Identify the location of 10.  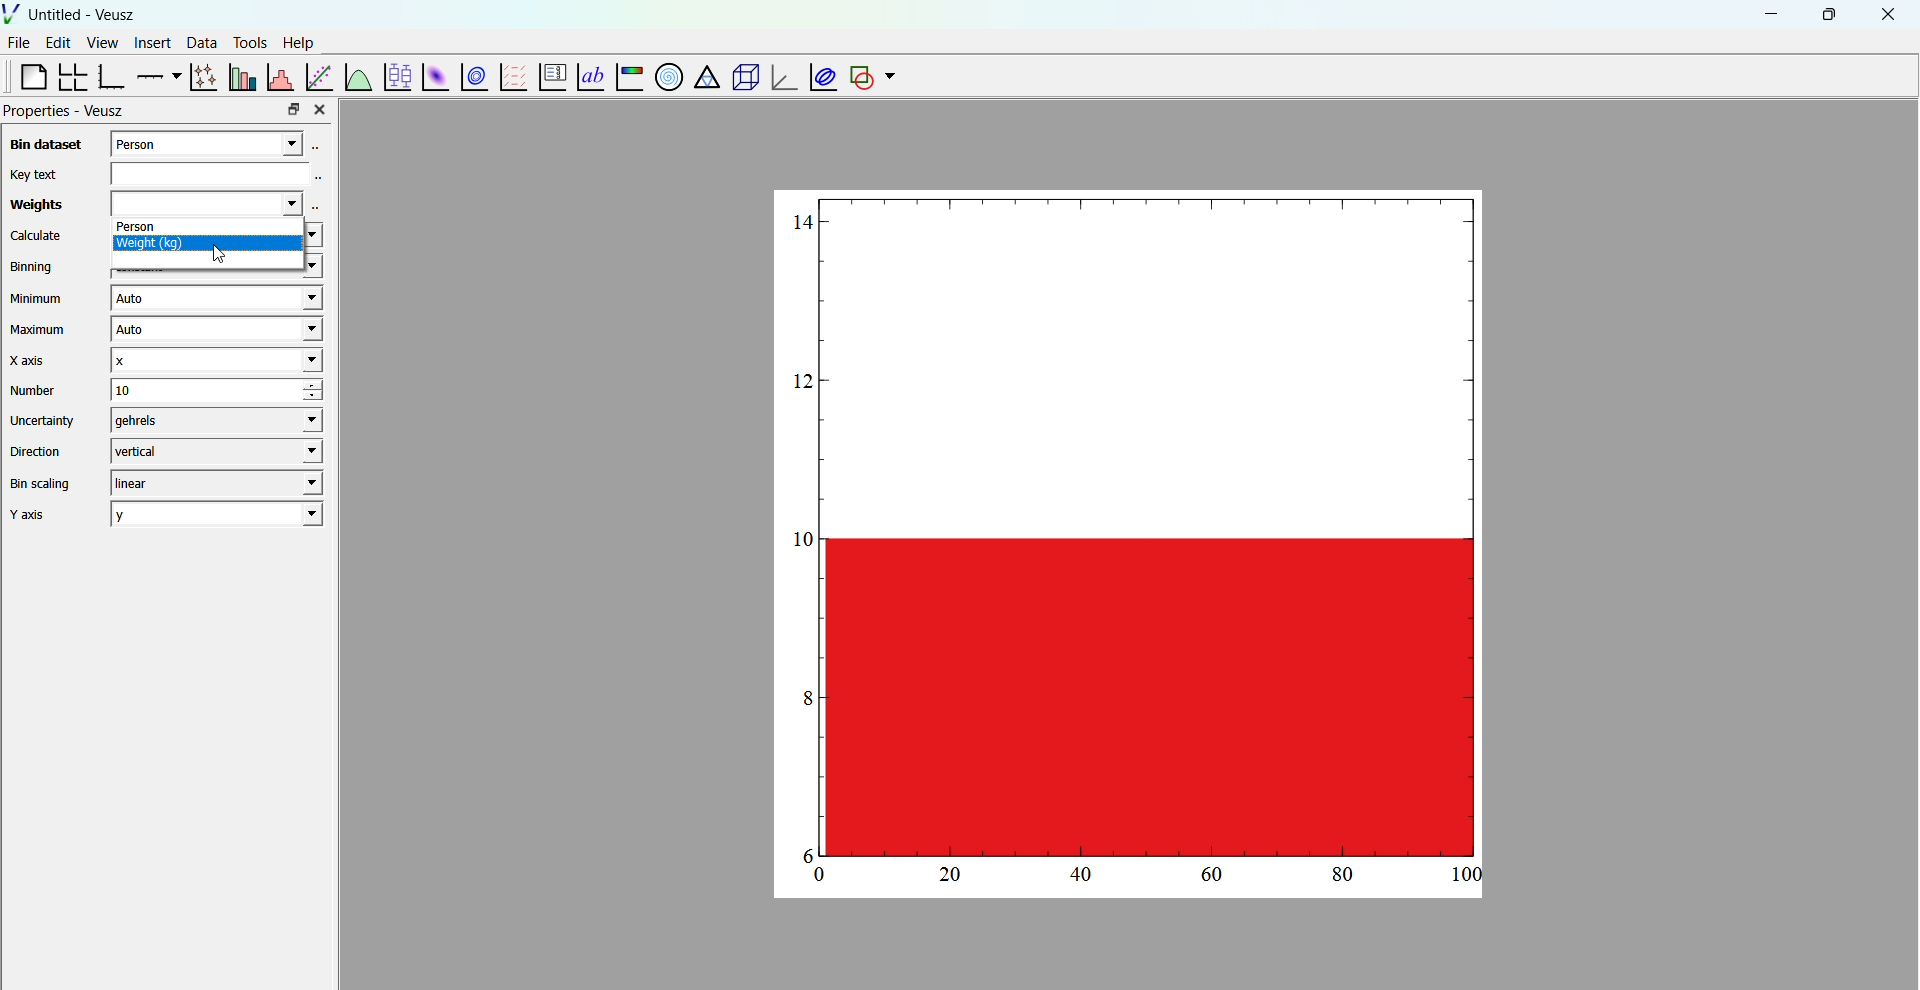
(189, 390).